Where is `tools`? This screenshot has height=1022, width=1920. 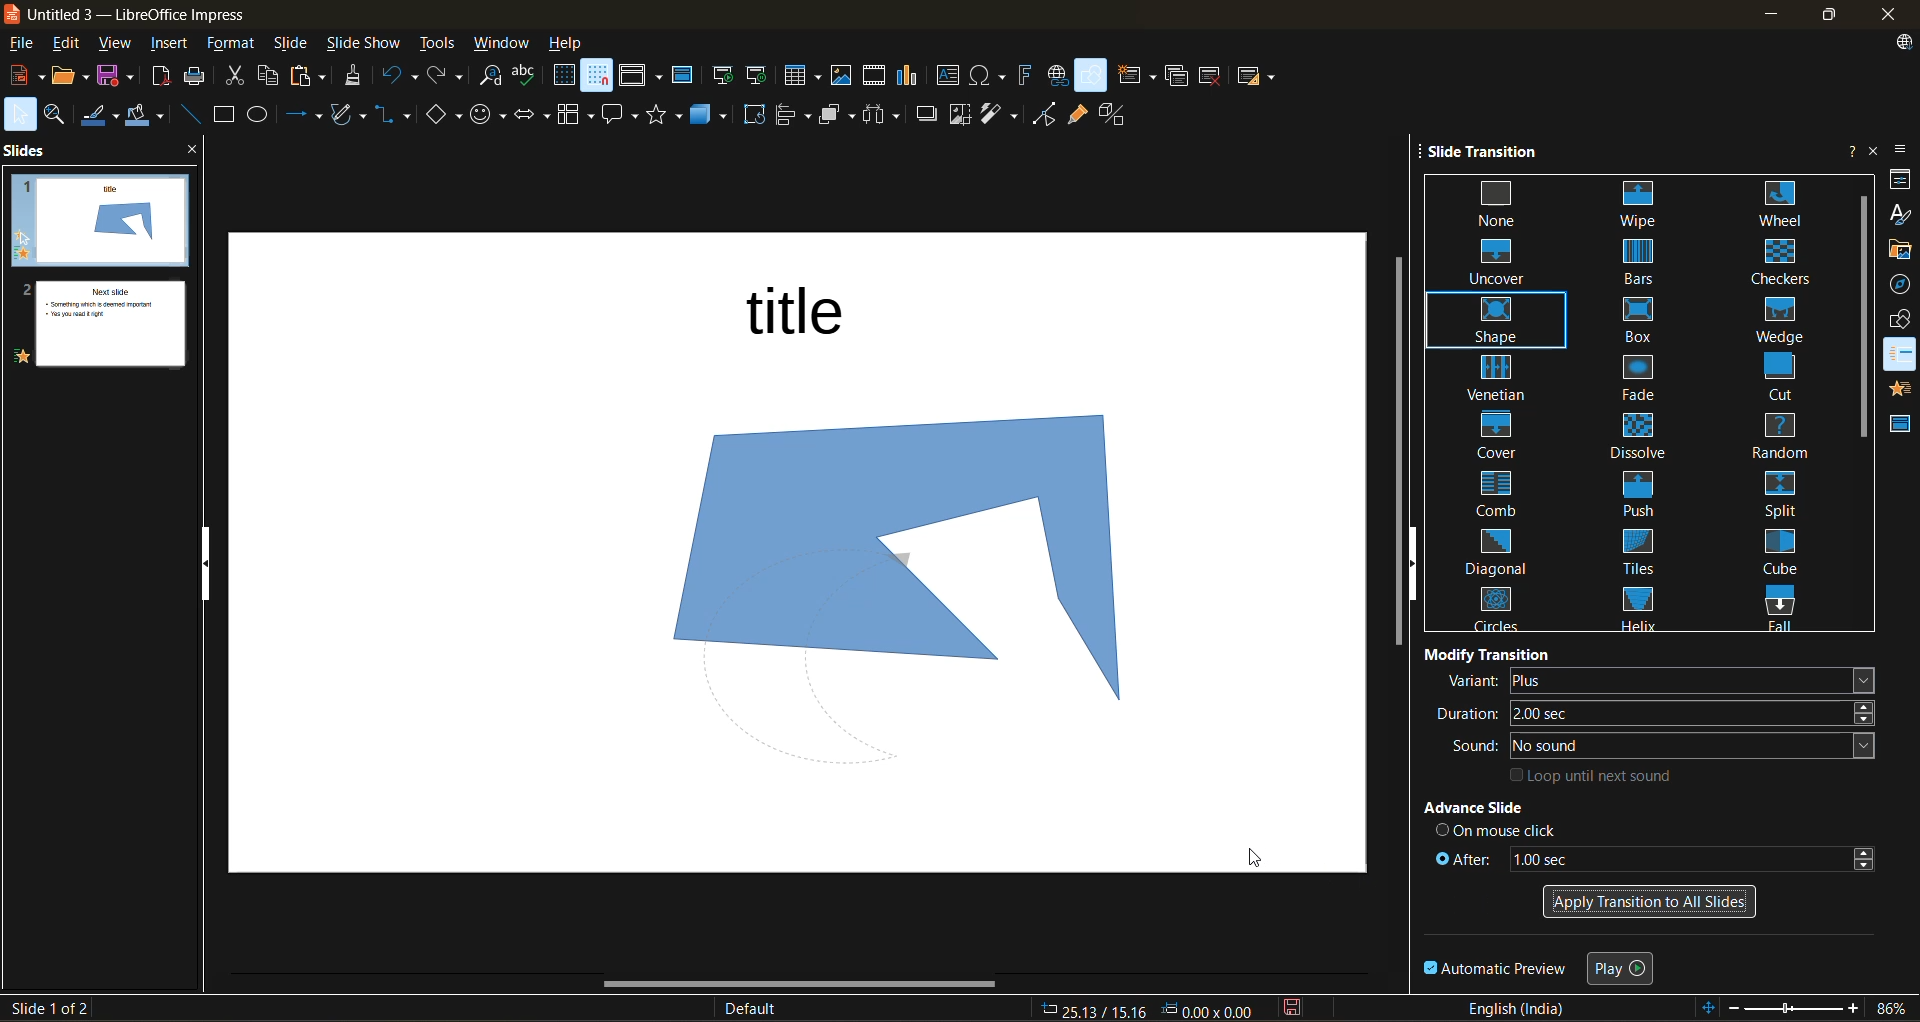 tools is located at coordinates (438, 41).